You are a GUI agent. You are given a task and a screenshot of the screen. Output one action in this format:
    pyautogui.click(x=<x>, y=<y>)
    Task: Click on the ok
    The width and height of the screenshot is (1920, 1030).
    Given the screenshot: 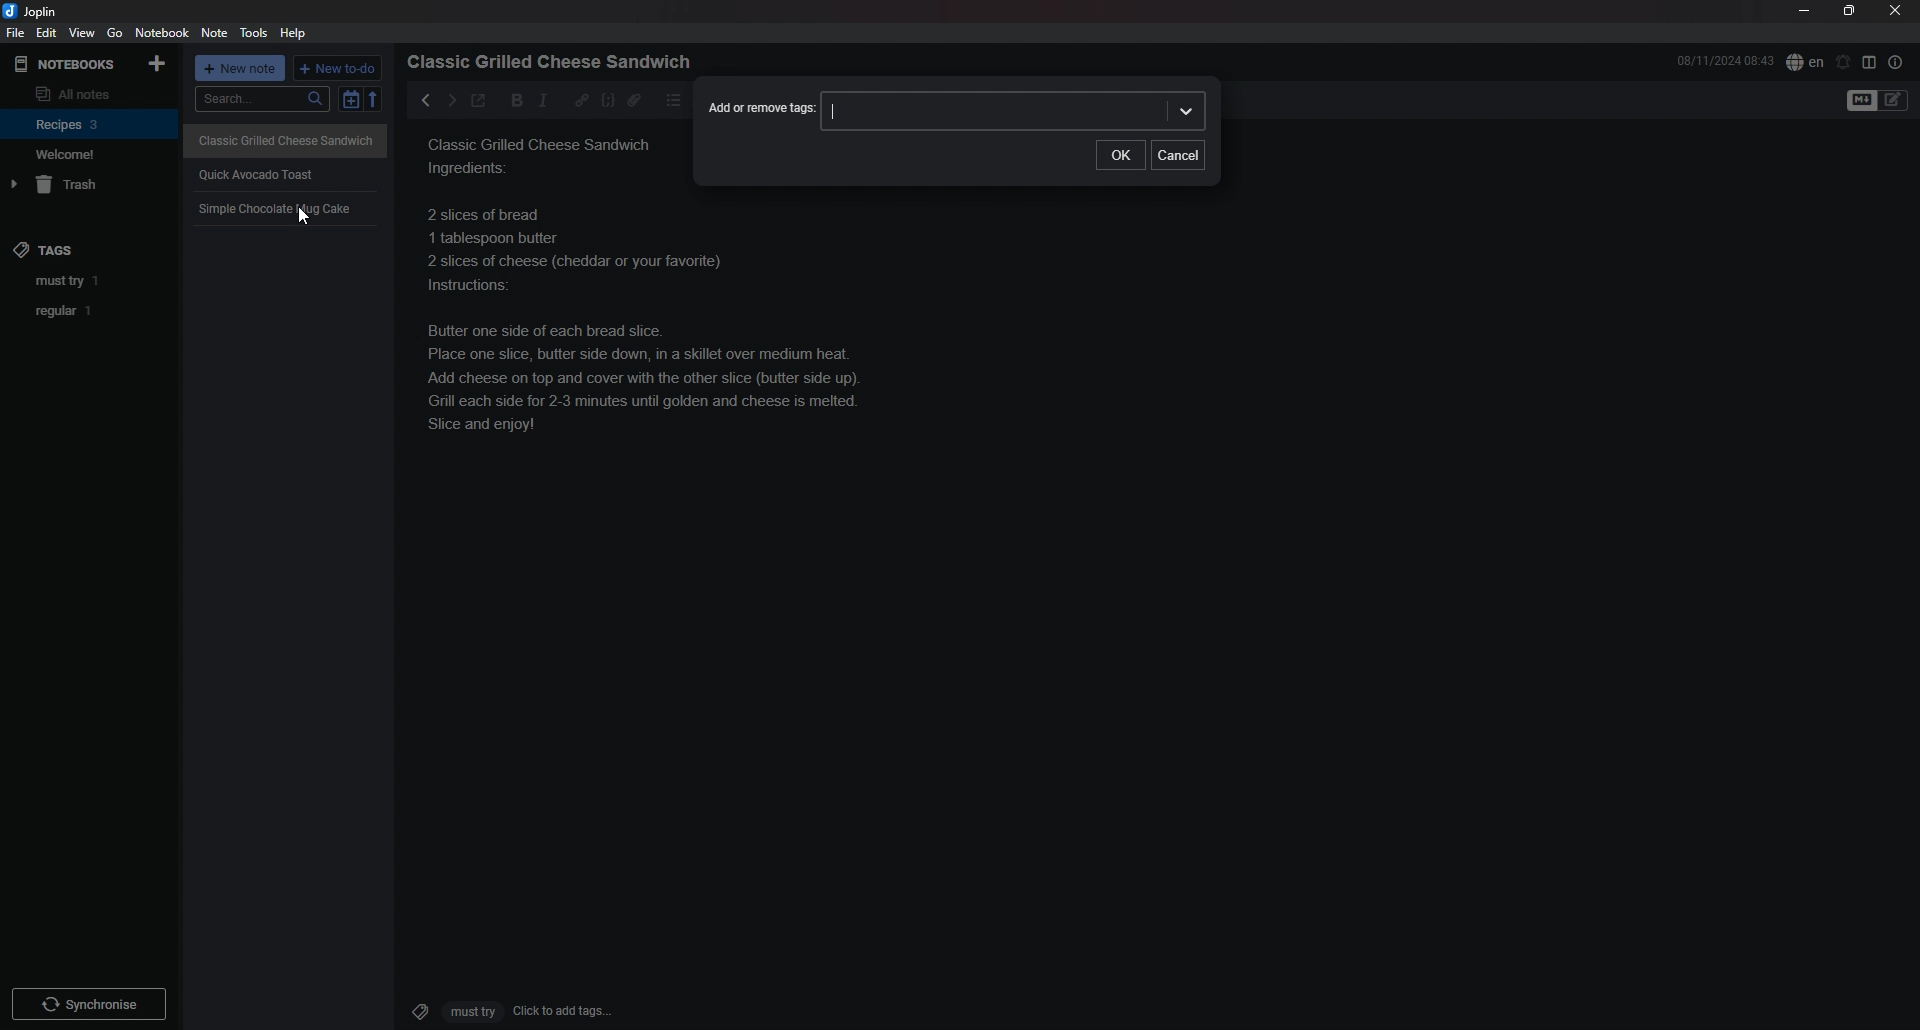 What is the action you would take?
    pyautogui.click(x=1119, y=155)
    